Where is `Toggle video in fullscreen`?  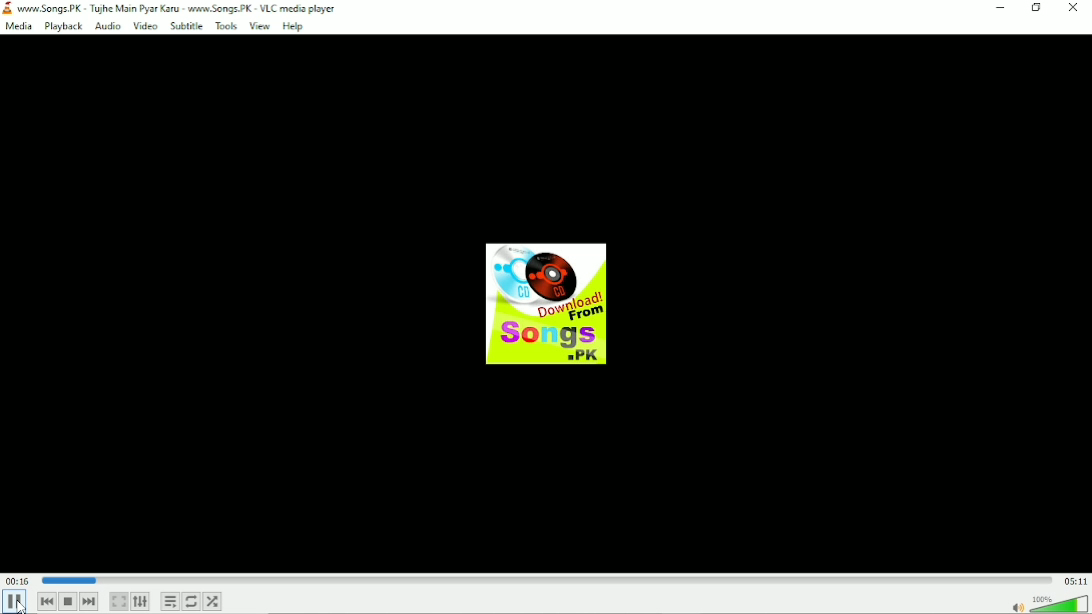 Toggle video in fullscreen is located at coordinates (117, 600).